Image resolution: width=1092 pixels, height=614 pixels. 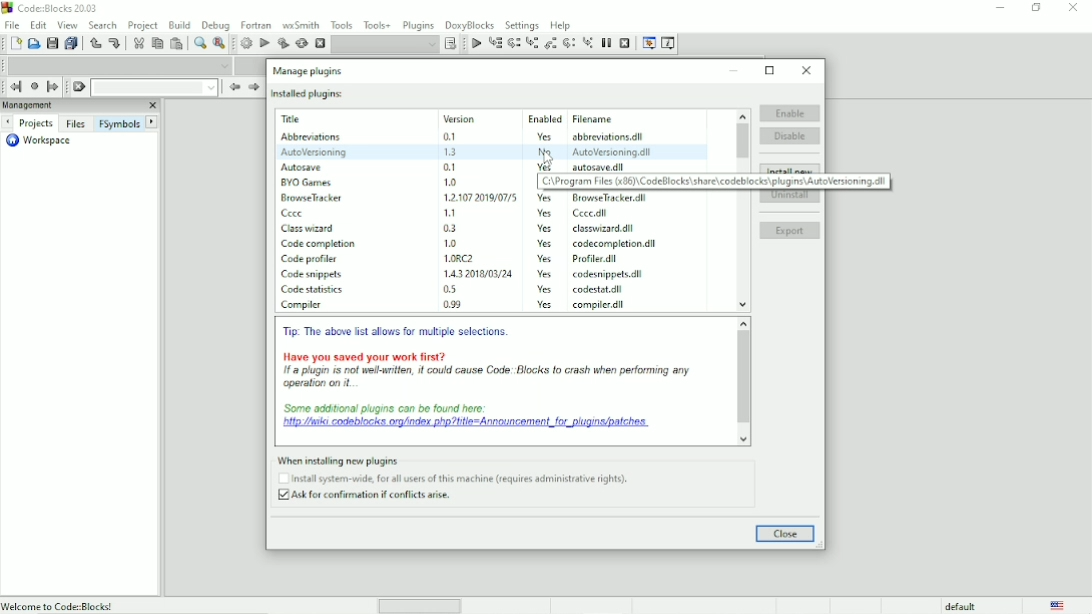 What do you see at coordinates (547, 243) in the screenshot?
I see `Yes` at bounding box center [547, 243].